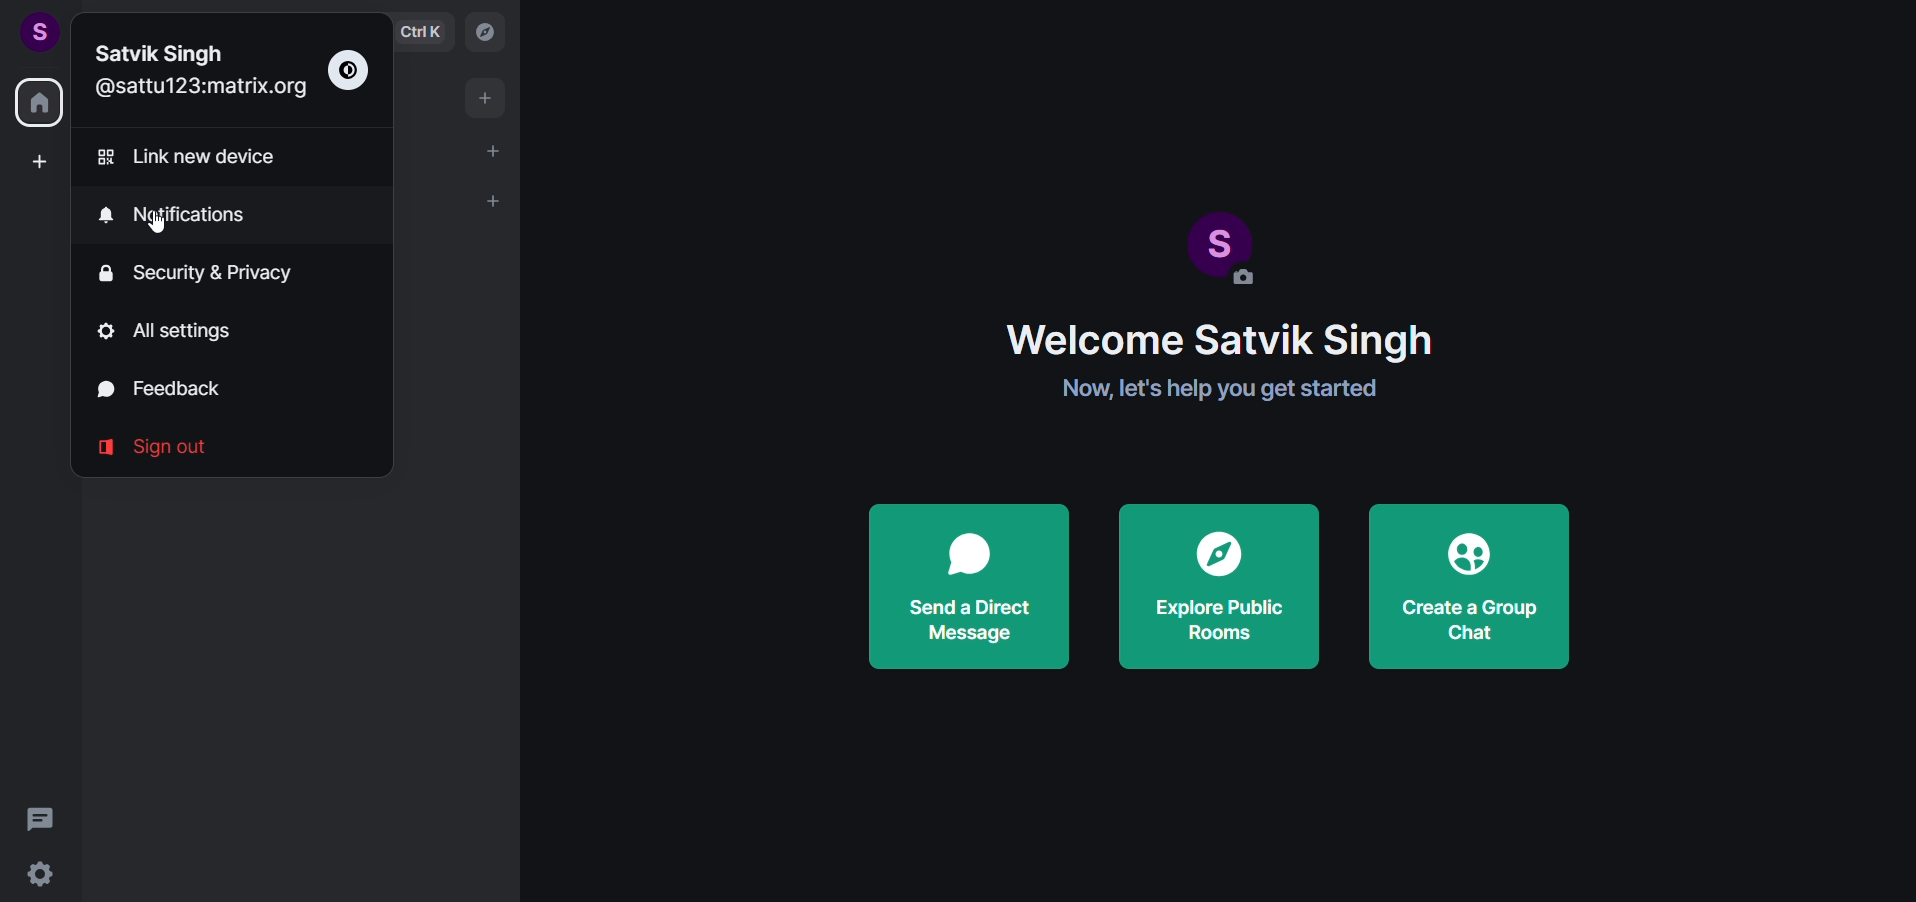 This screenshot has width=1916, height=902. I want to click on start chat, so click(494, 150).